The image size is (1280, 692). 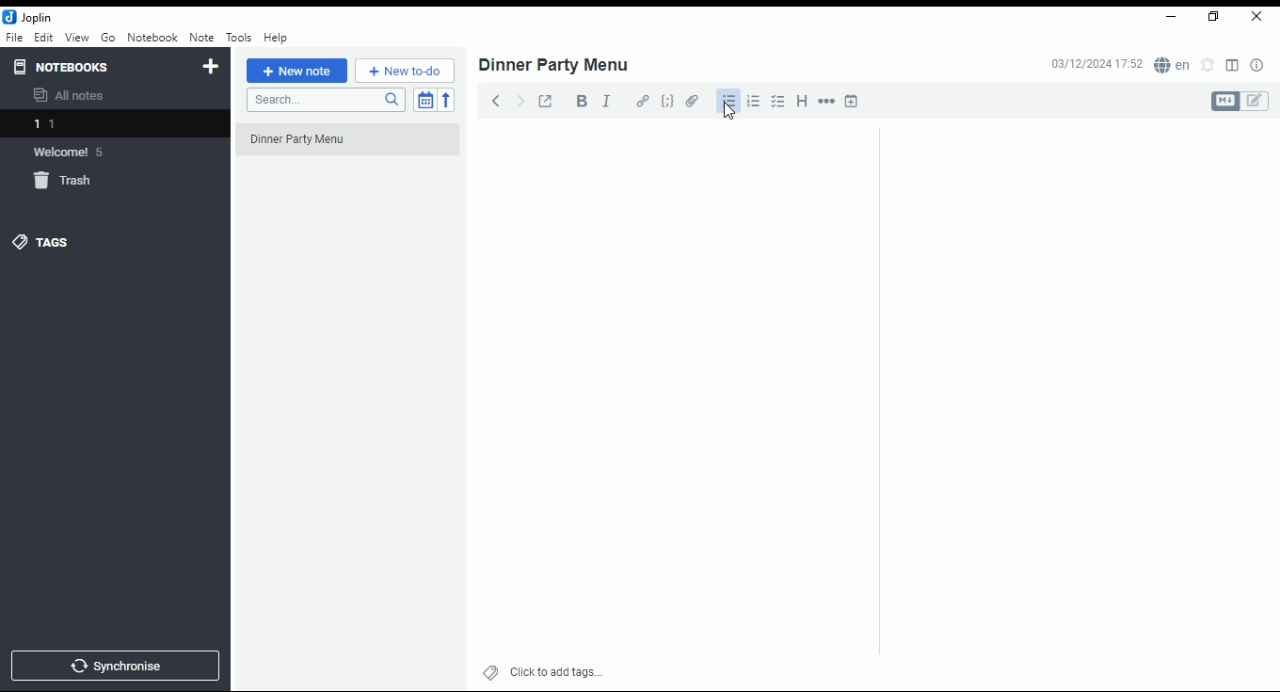 I want to click on trash, so click(x=66, y=181).